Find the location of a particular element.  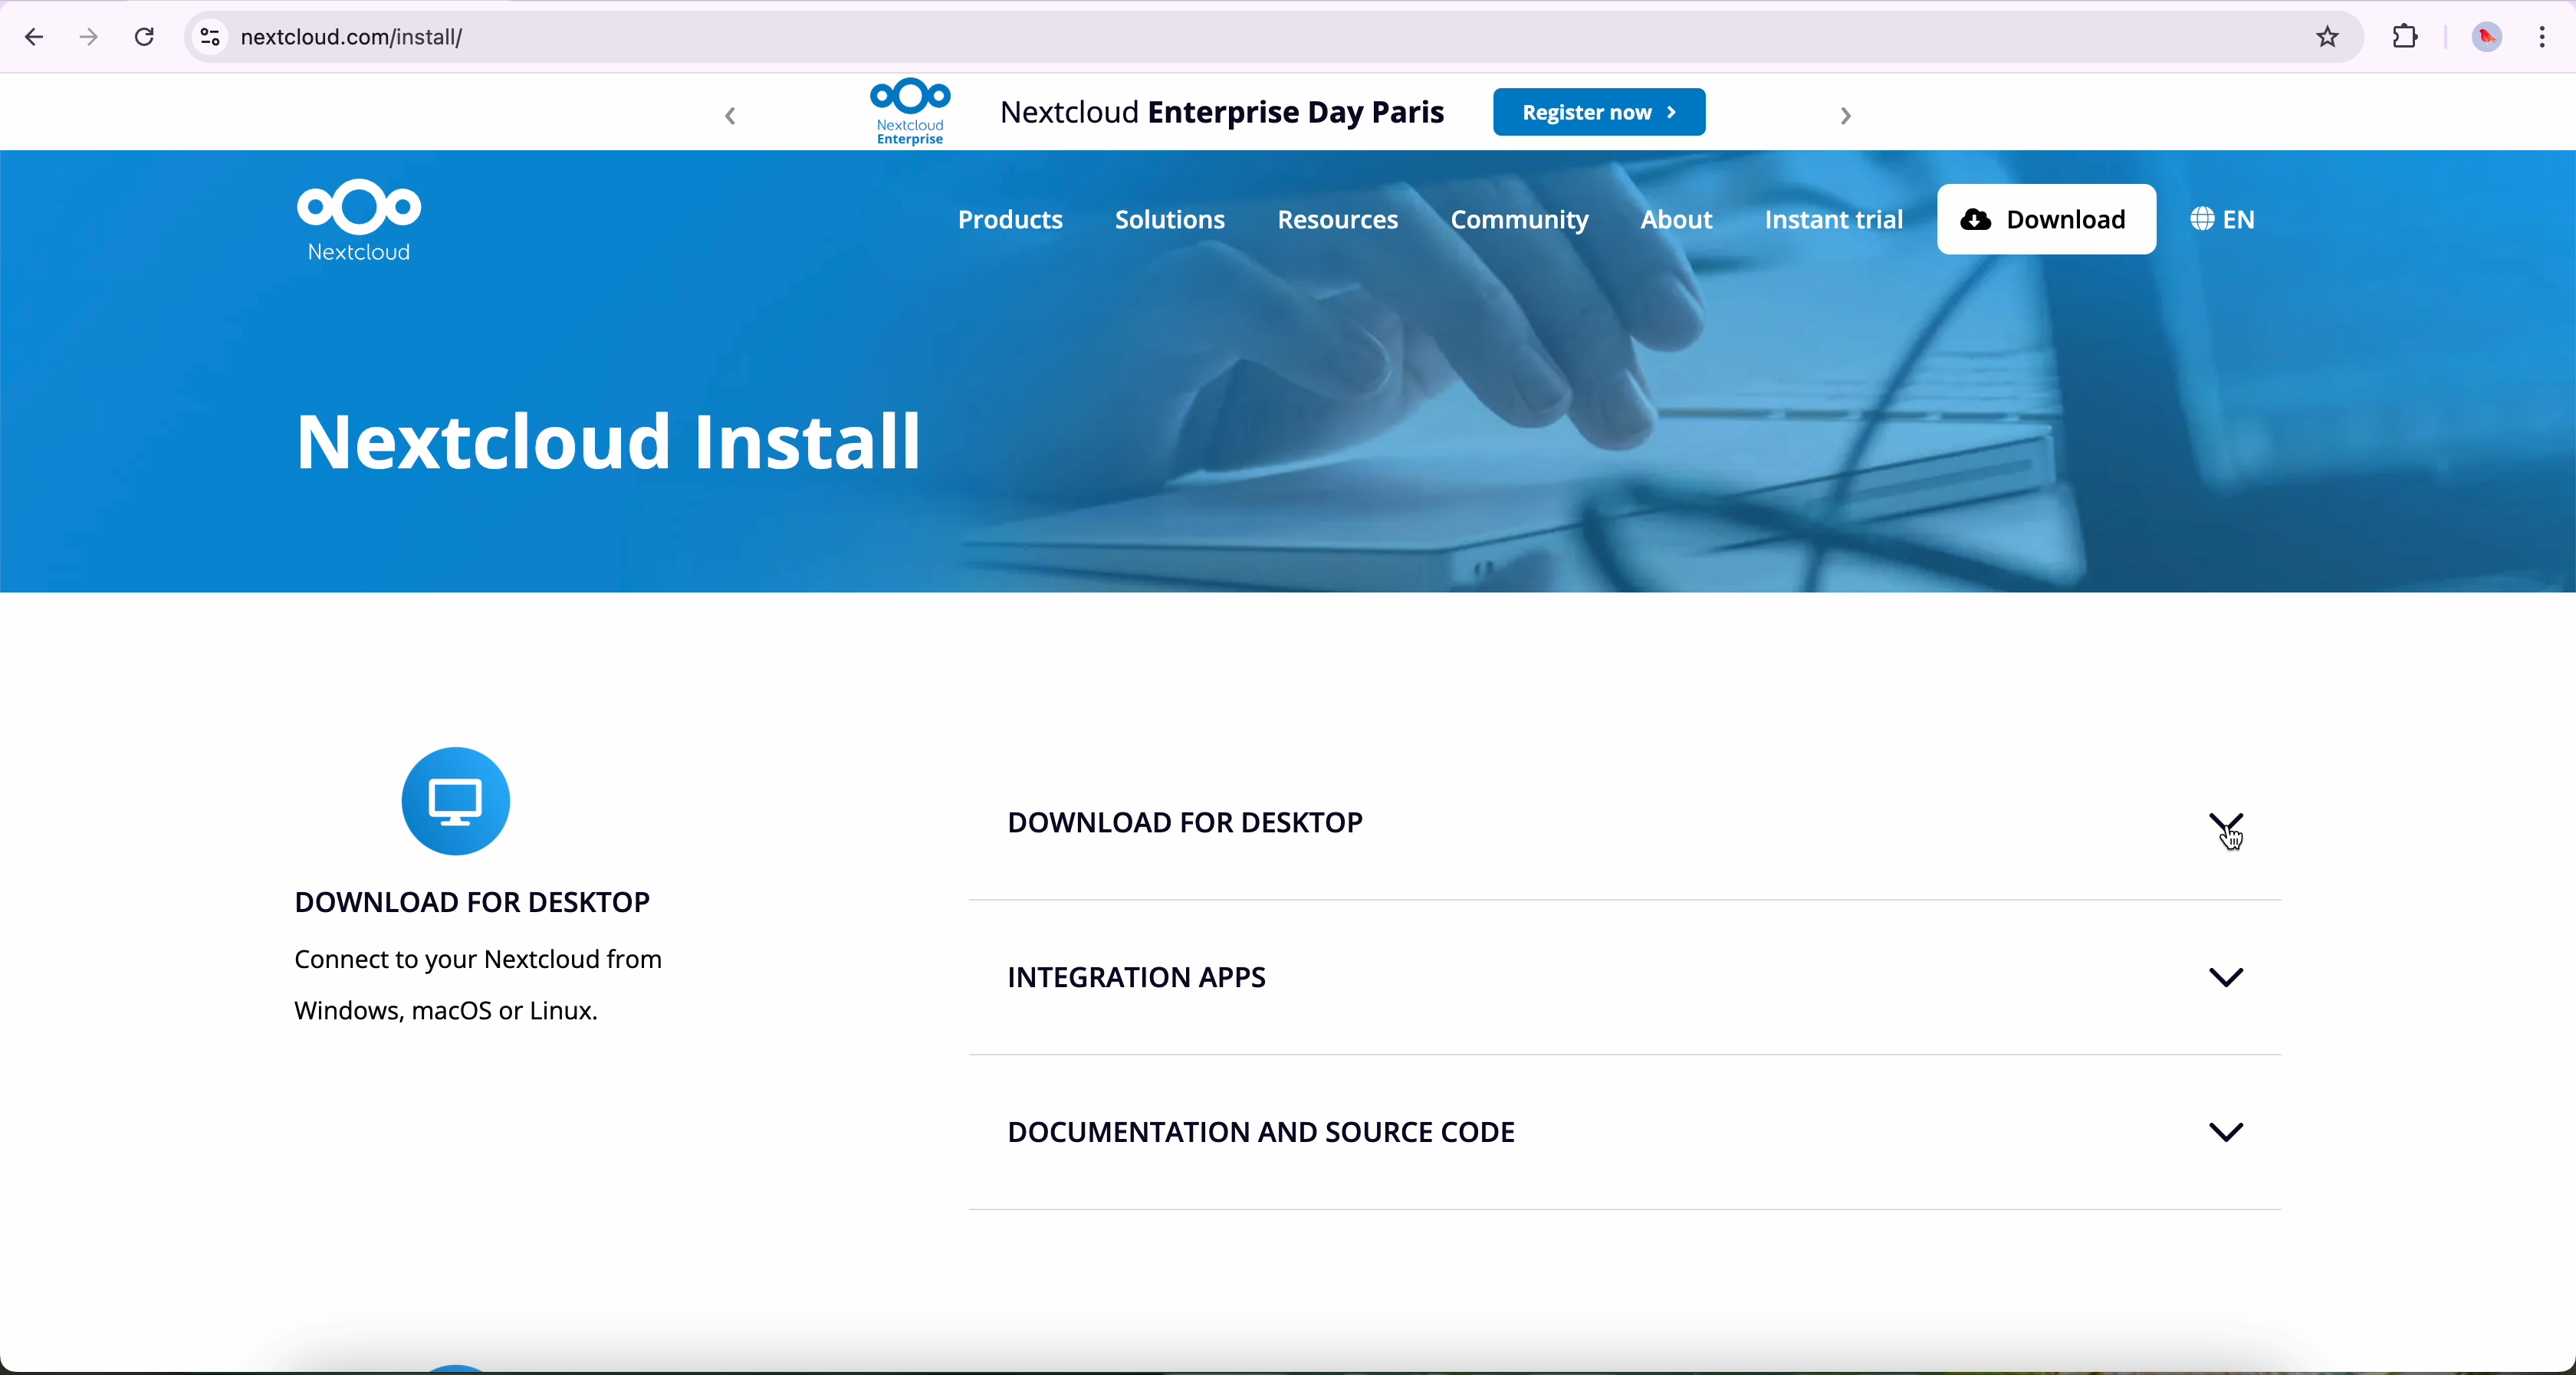

connect to your Nextcloud from Windows, macOS or Linux. is located at coordinates (473, 992).